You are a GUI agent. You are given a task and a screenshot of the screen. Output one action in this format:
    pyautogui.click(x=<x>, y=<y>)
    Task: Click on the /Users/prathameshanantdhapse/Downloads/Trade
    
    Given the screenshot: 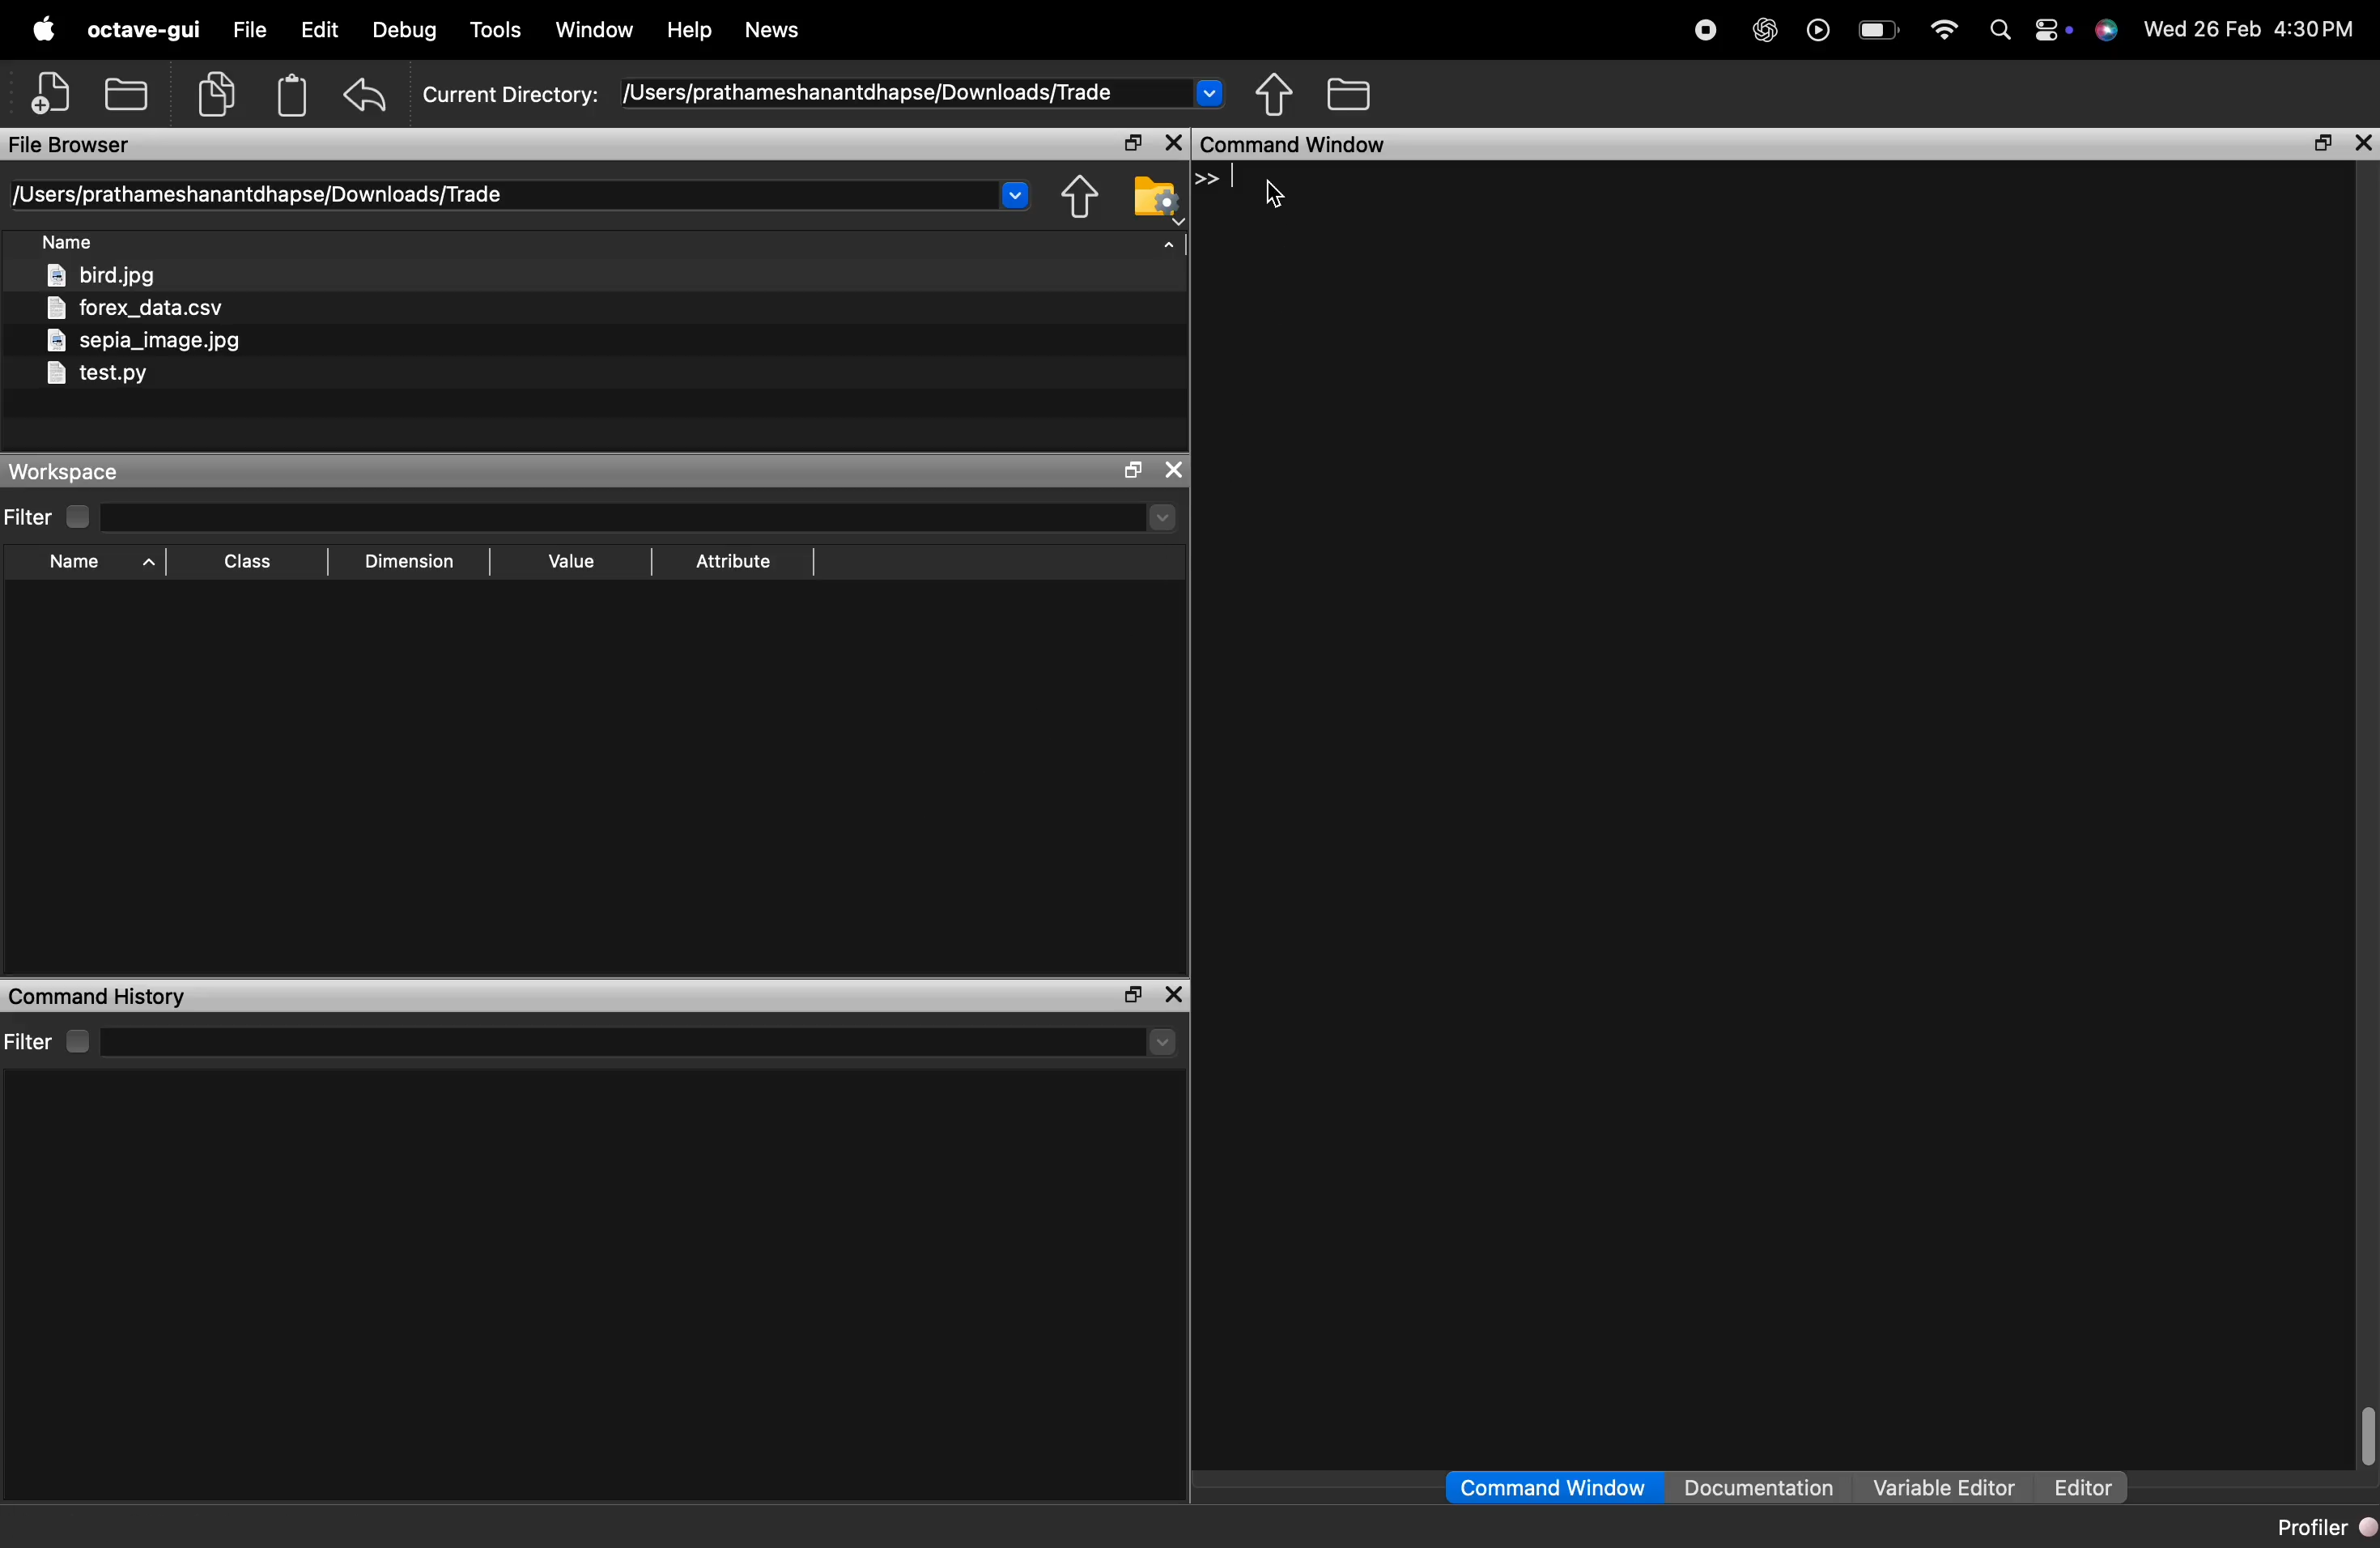 What is the action you would take?
    pyautogui.click(x=259, y=195)
    